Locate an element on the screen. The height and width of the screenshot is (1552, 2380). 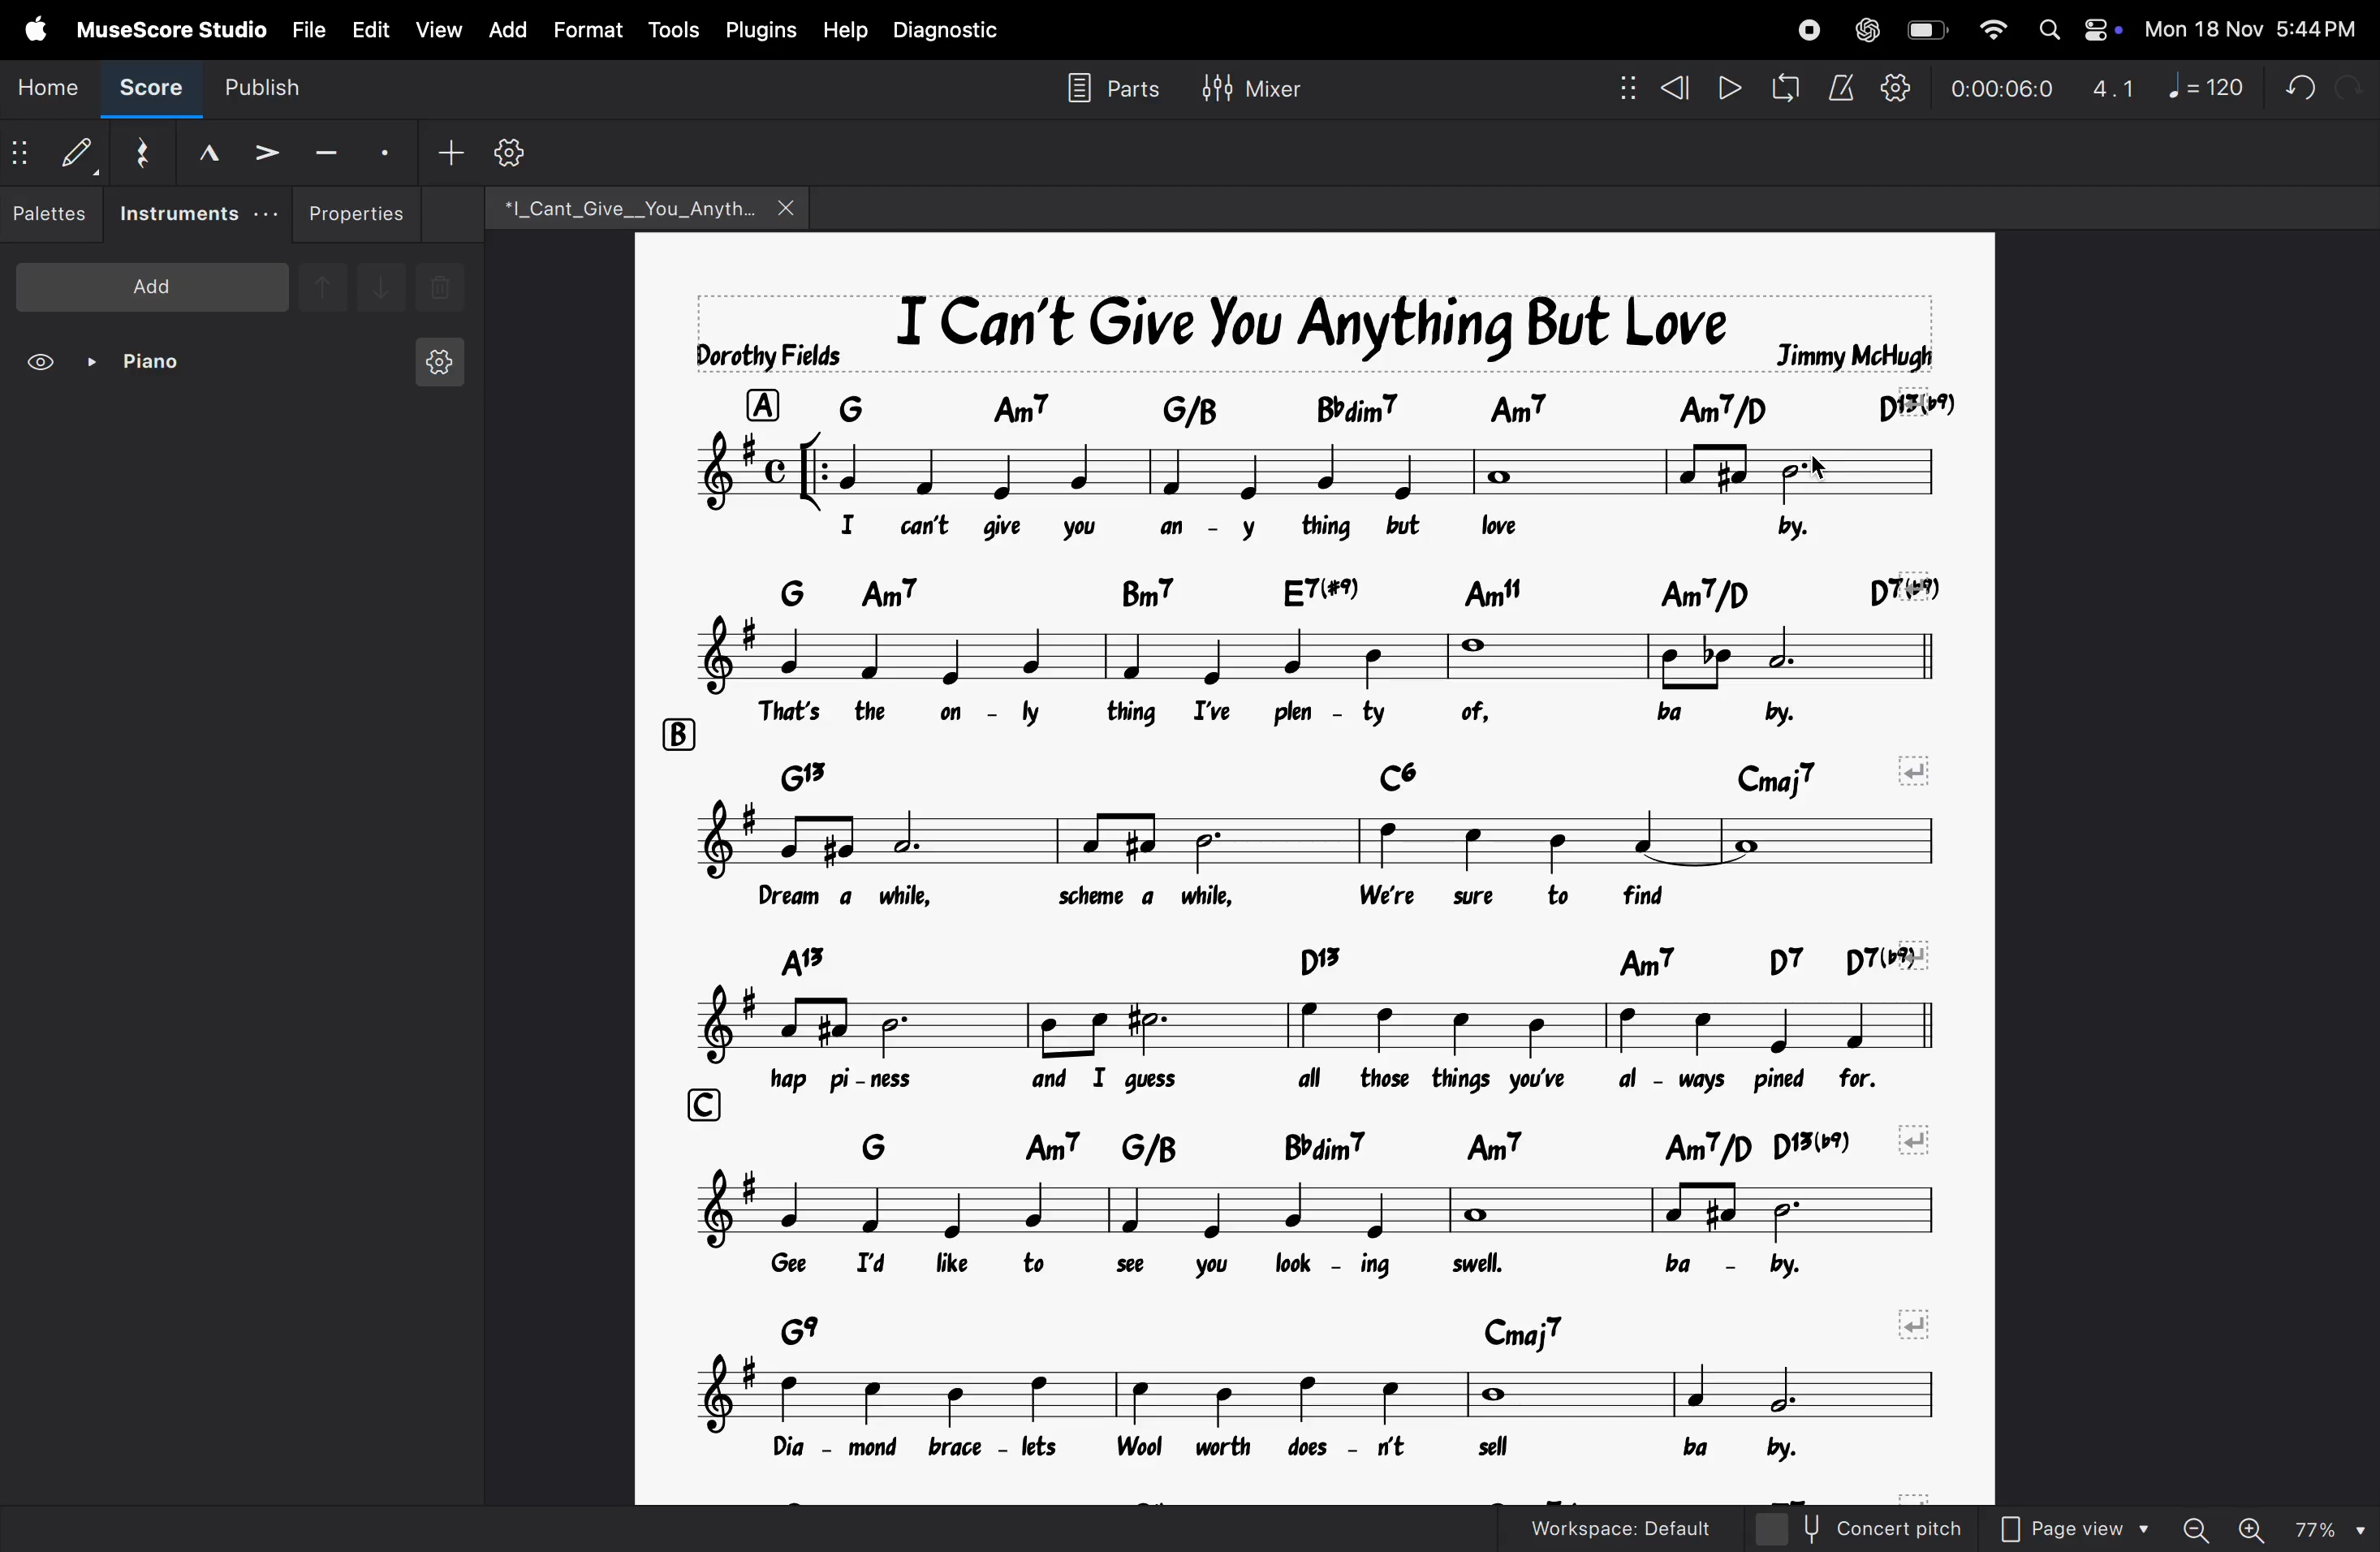
chord symbols is located at coordinates (1378, 1146).